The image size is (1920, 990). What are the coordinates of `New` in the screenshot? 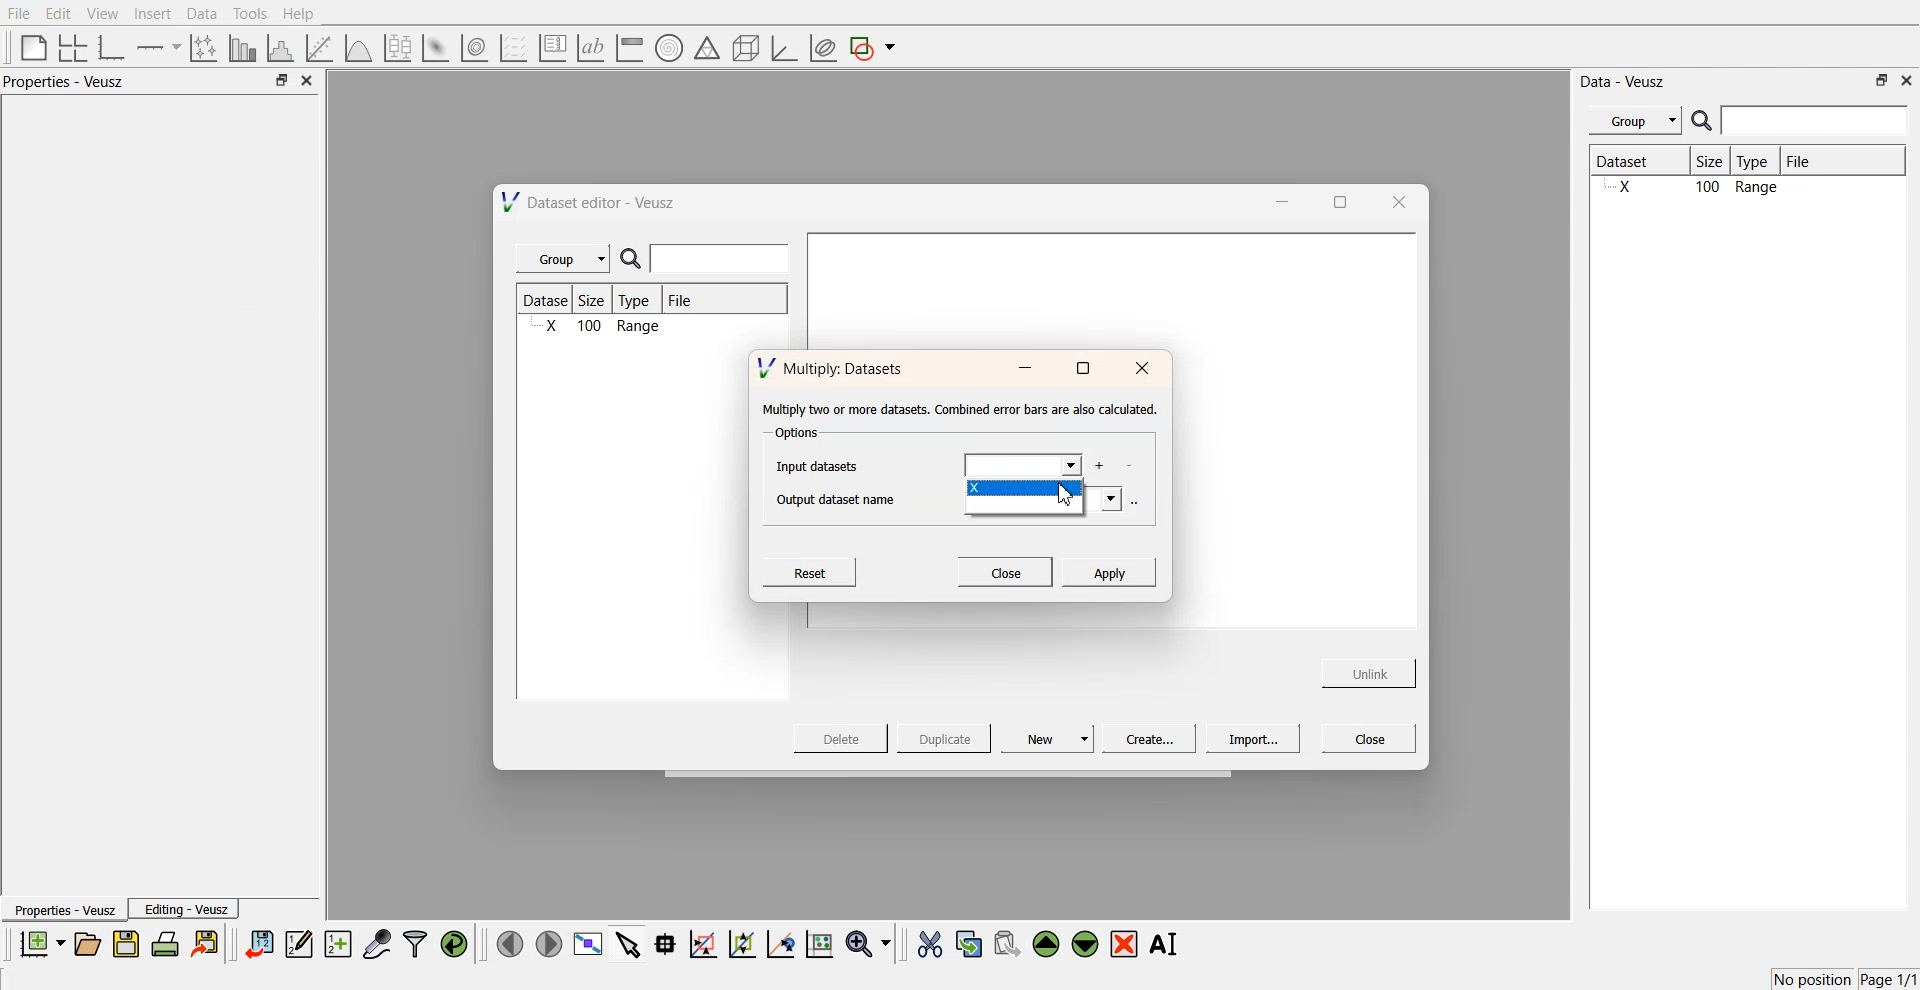 It's located at (1050, 738).